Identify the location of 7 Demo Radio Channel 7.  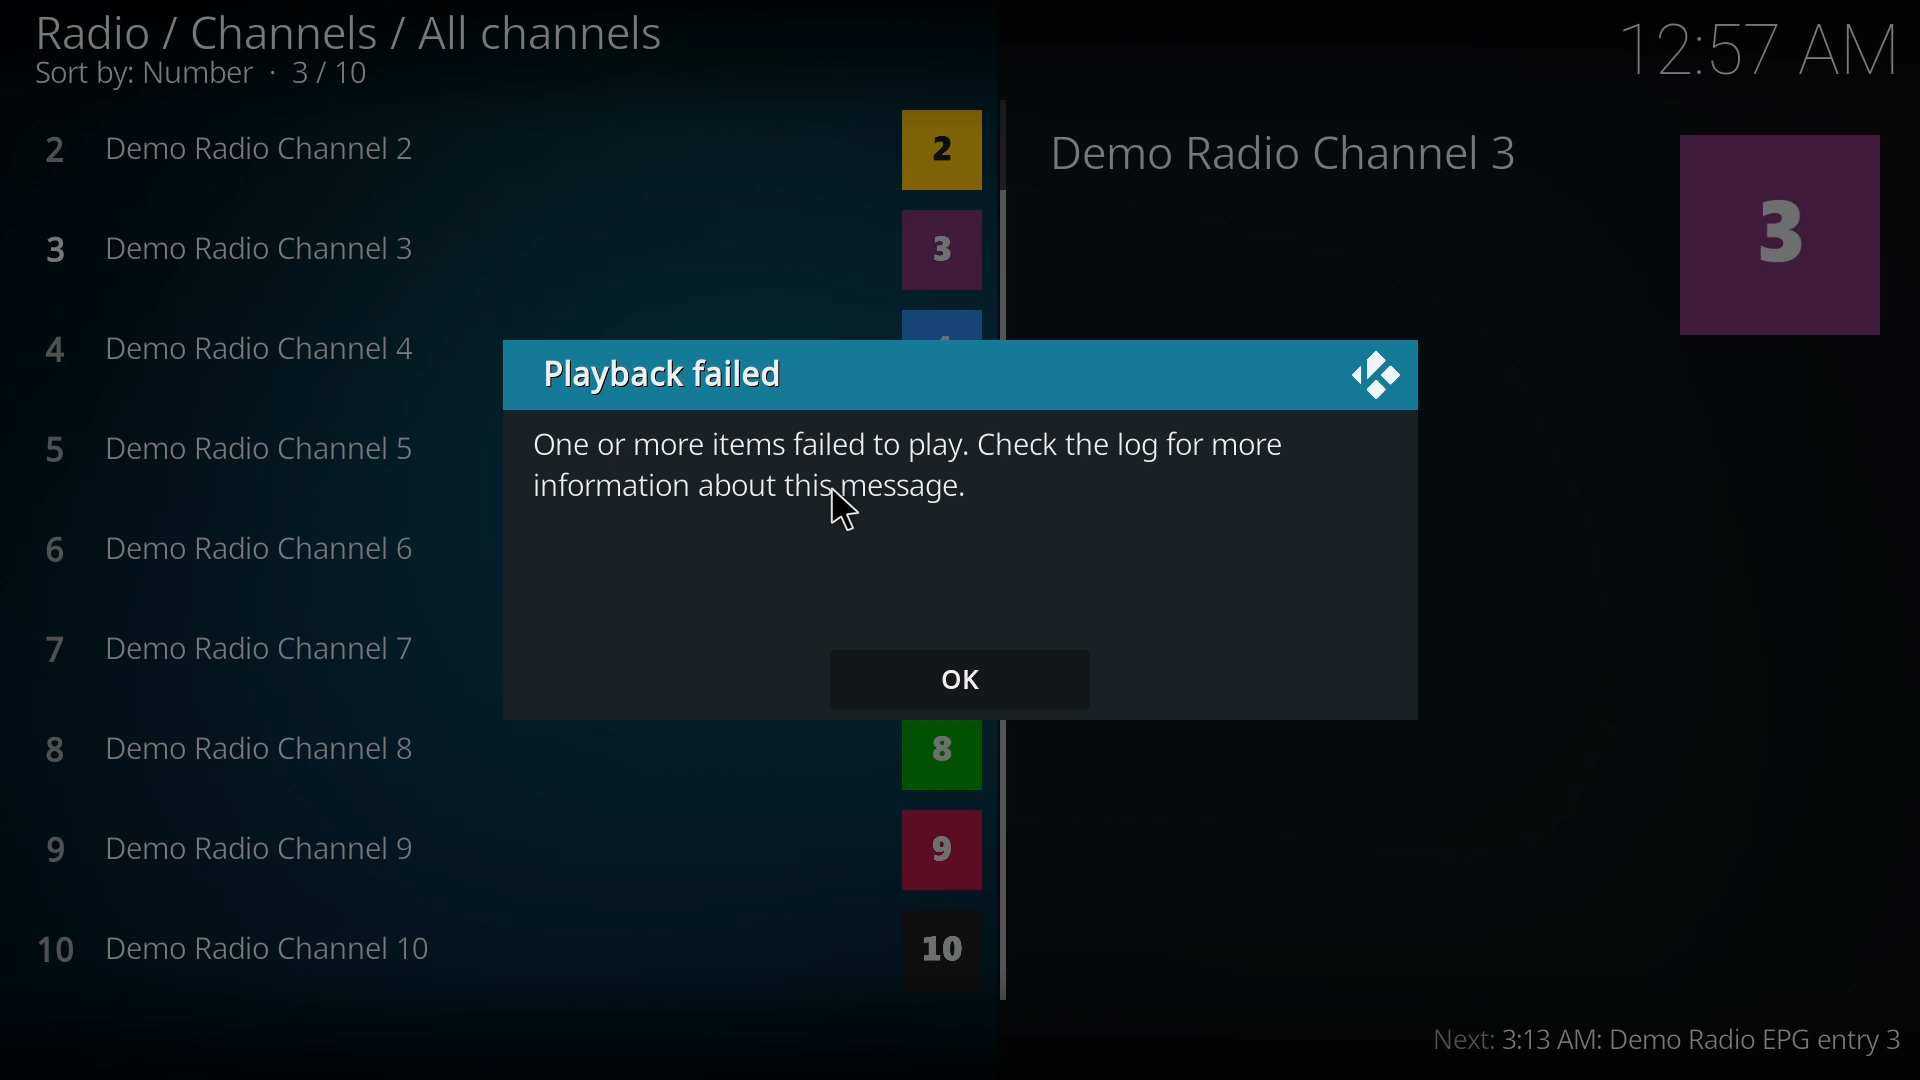
(238, 649).